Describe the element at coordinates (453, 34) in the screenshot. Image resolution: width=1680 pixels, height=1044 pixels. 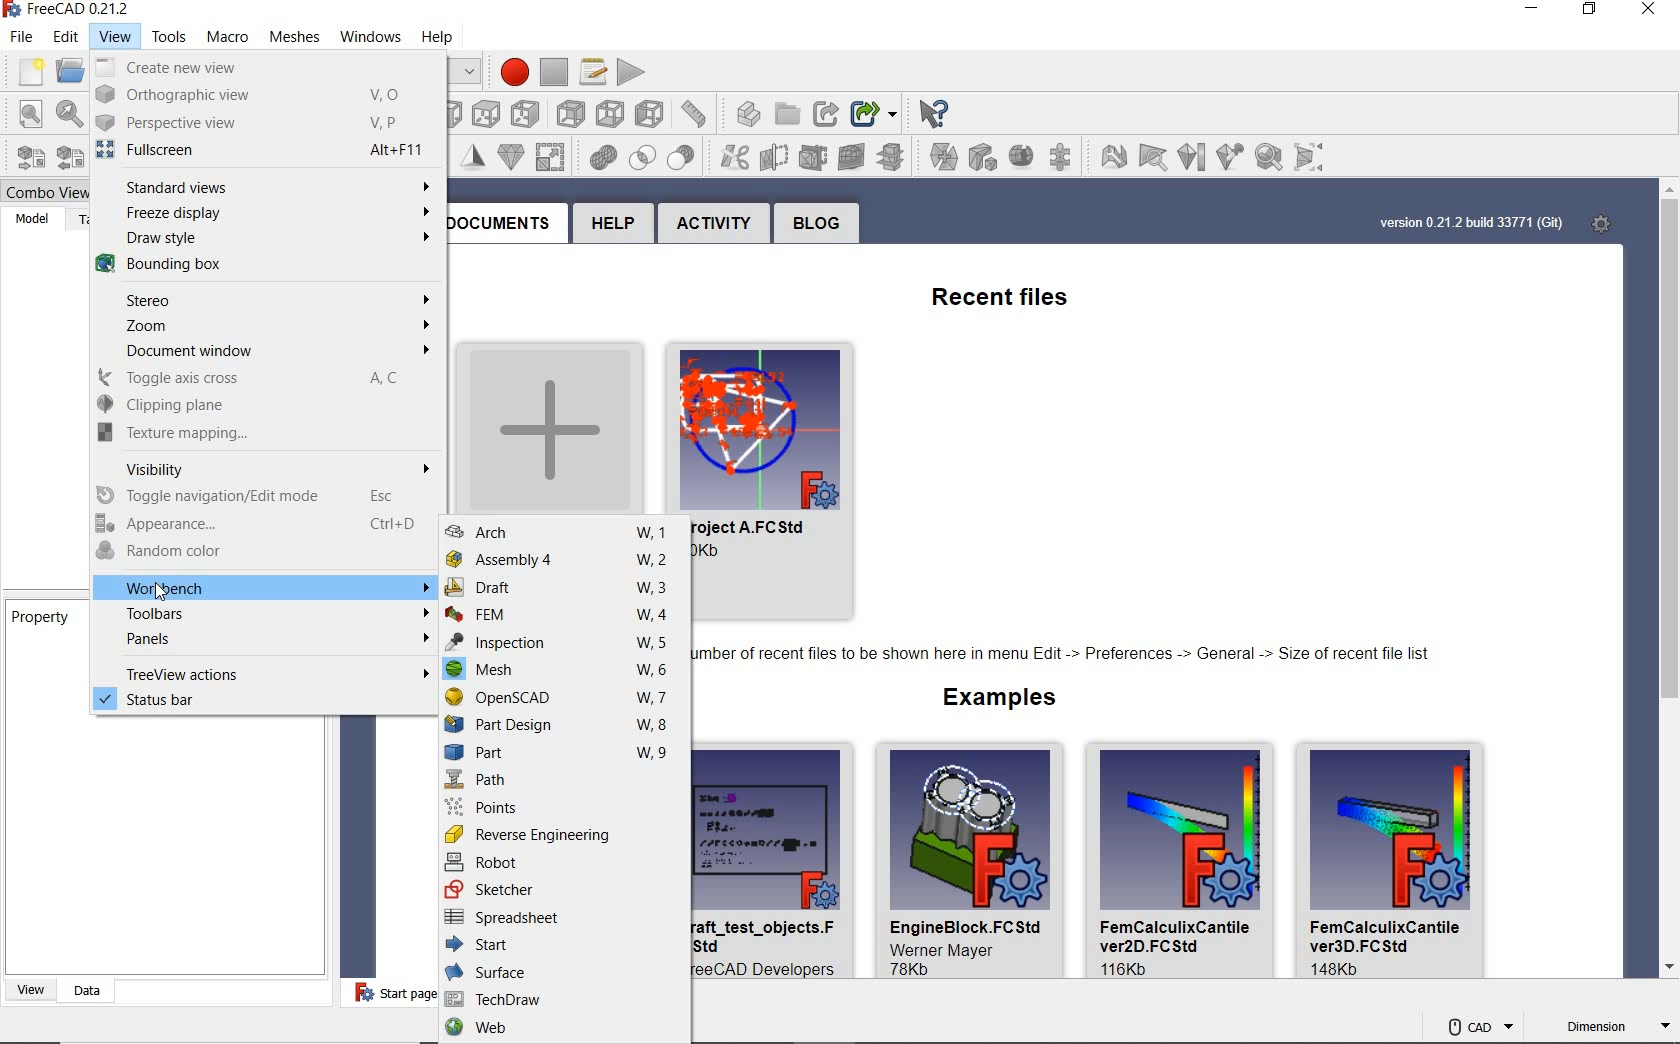
I see `help` at that location.